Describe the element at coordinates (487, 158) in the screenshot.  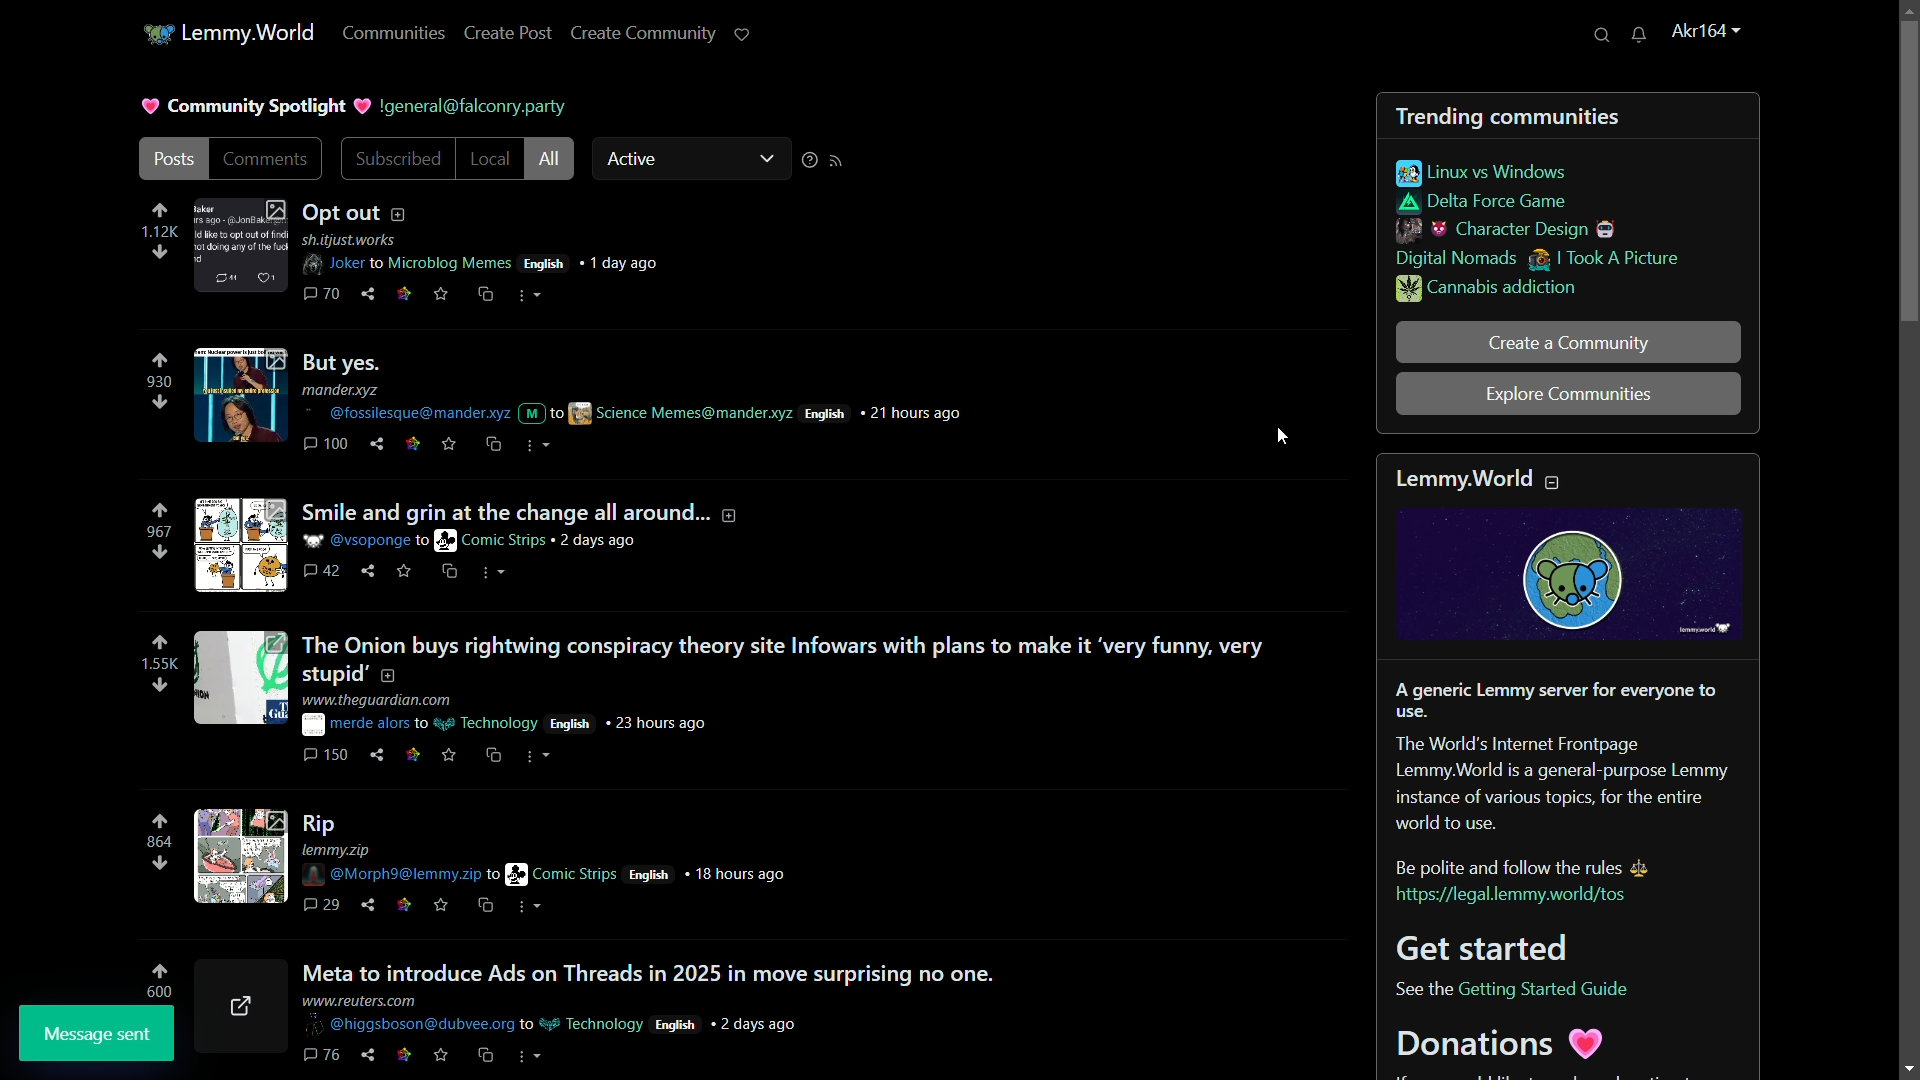
I see `local` at that location.